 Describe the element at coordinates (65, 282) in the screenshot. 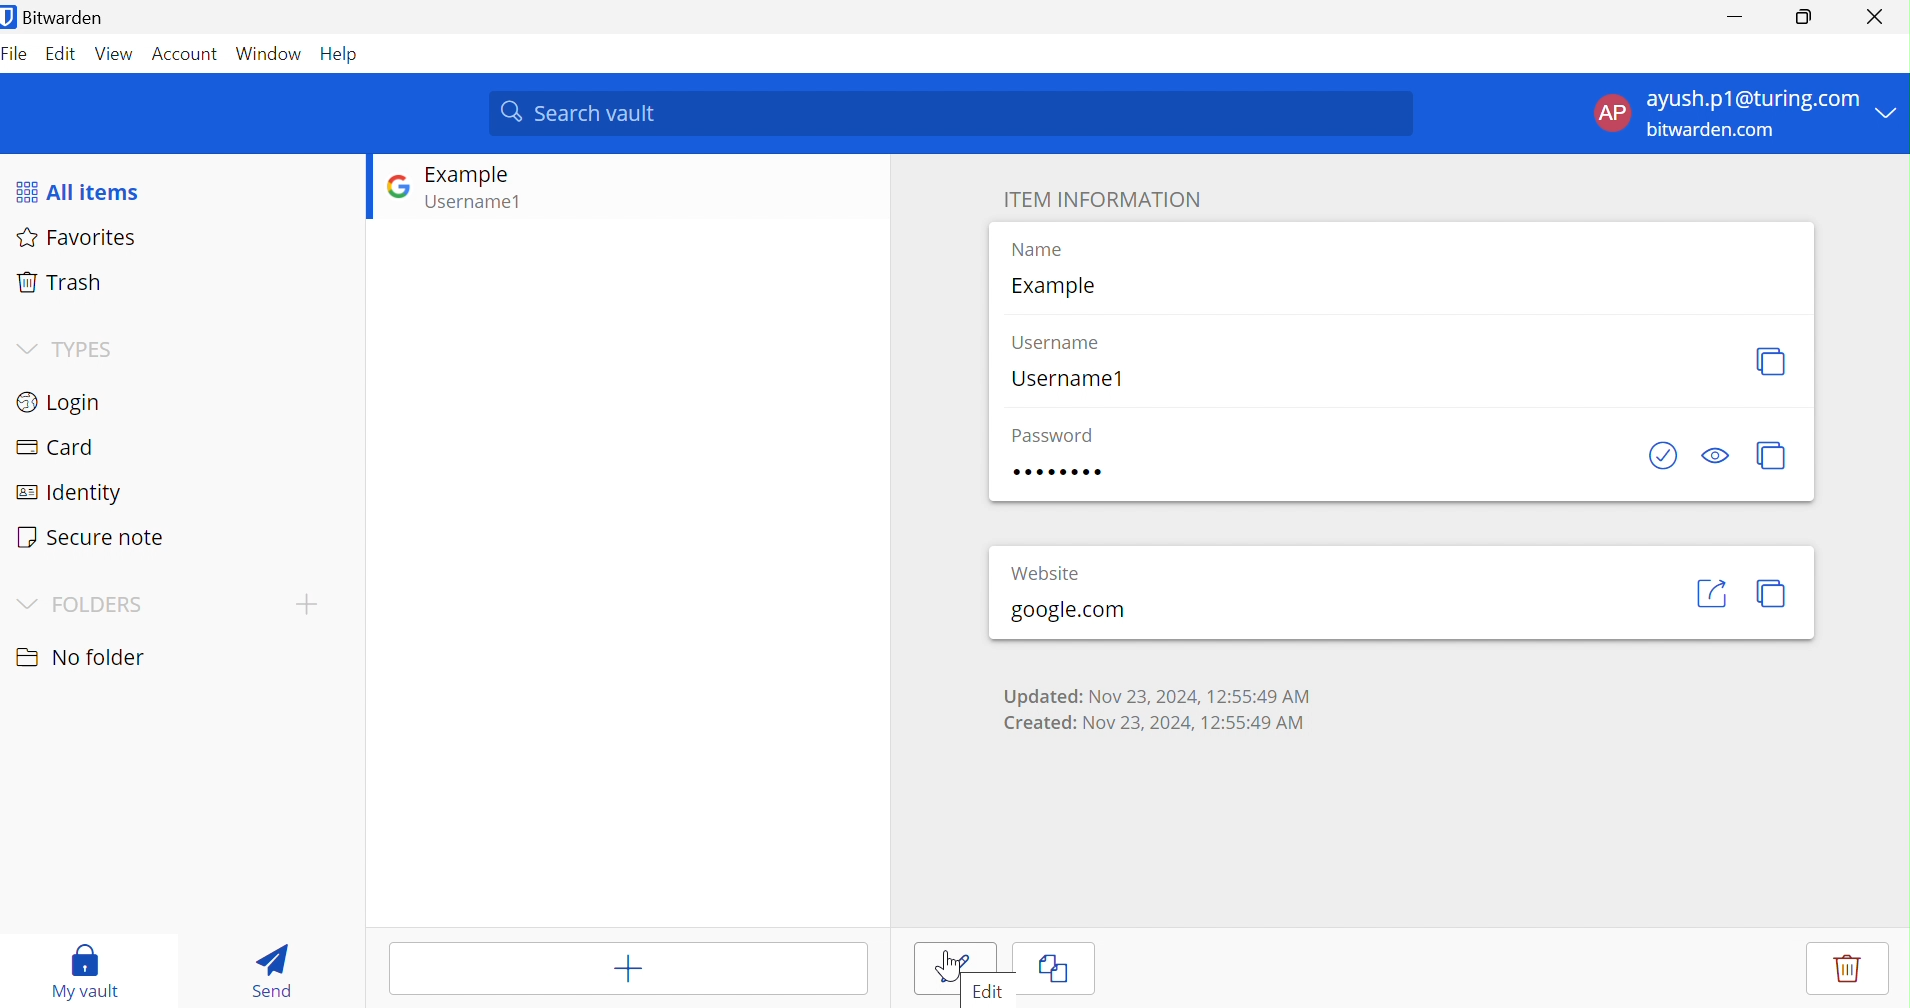

I see `` at that location.